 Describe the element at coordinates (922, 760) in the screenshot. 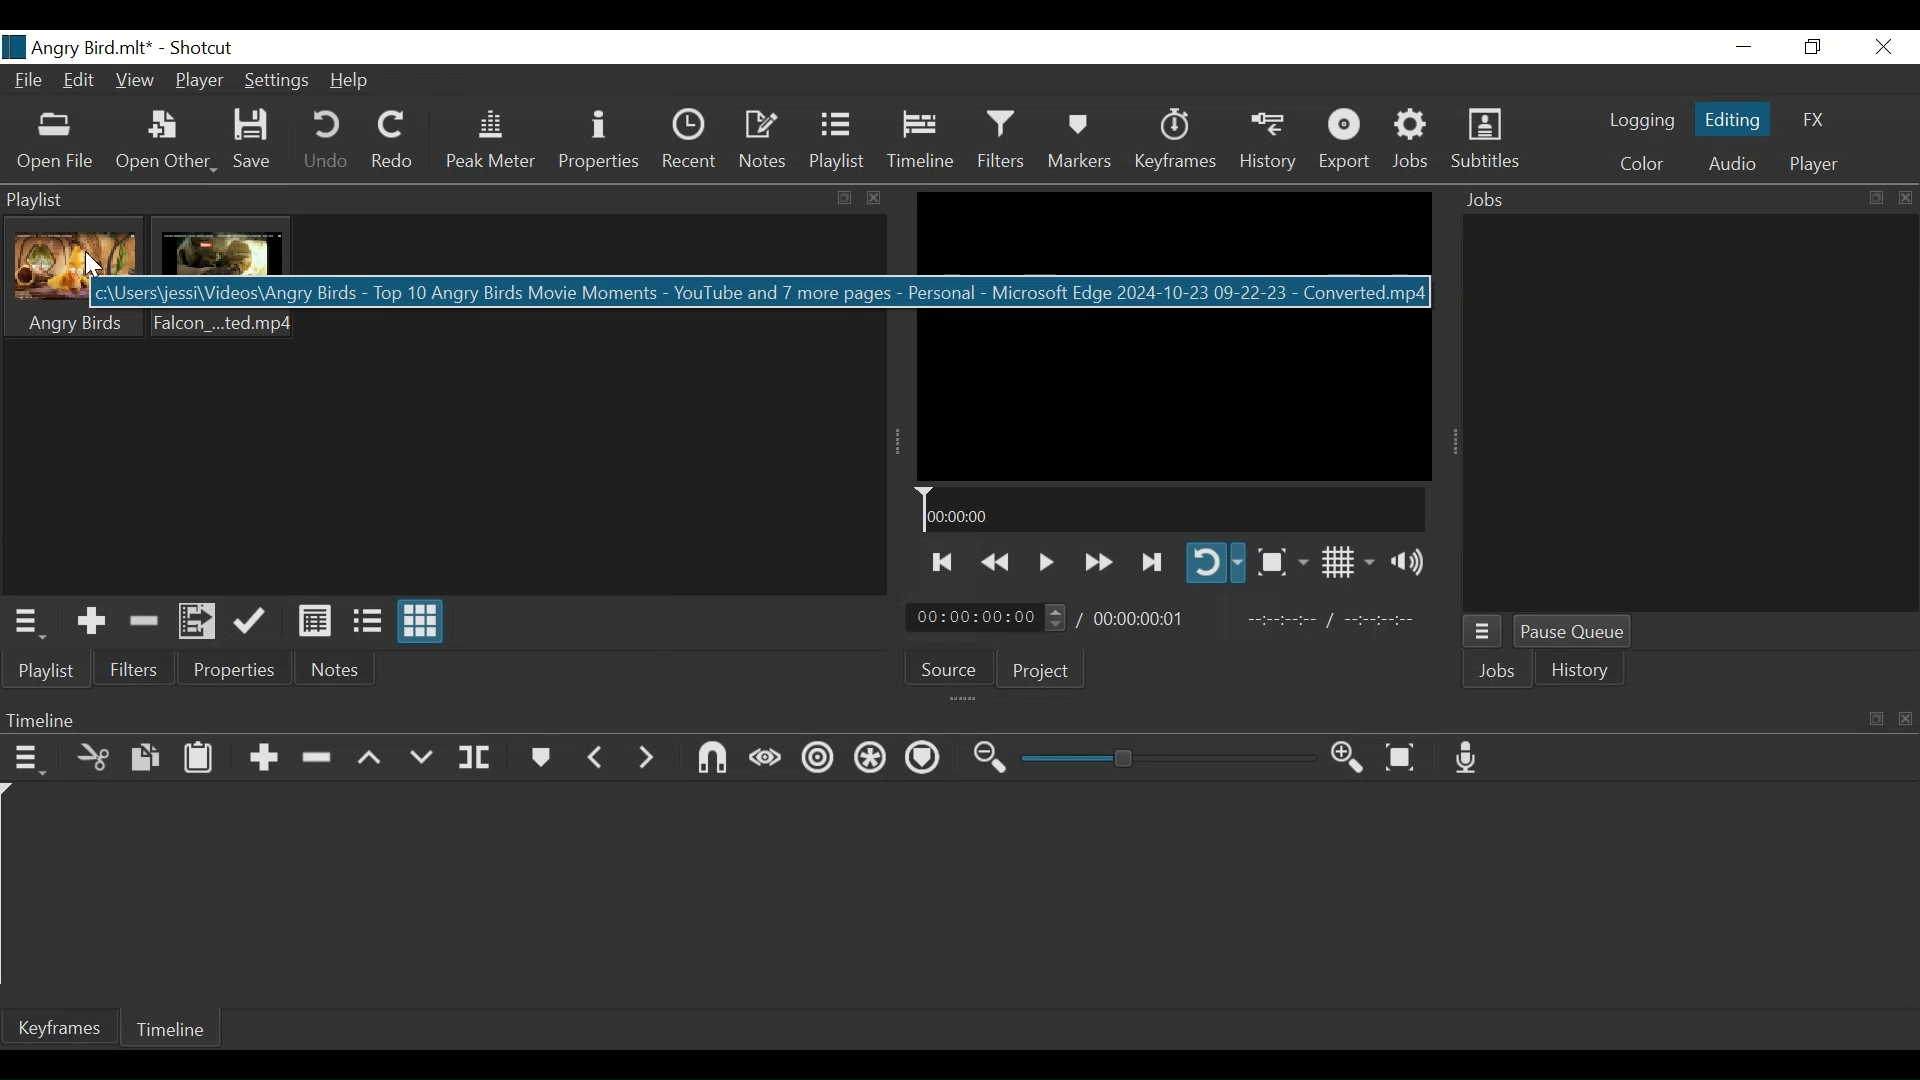

I see `Ripple markers` at that location.